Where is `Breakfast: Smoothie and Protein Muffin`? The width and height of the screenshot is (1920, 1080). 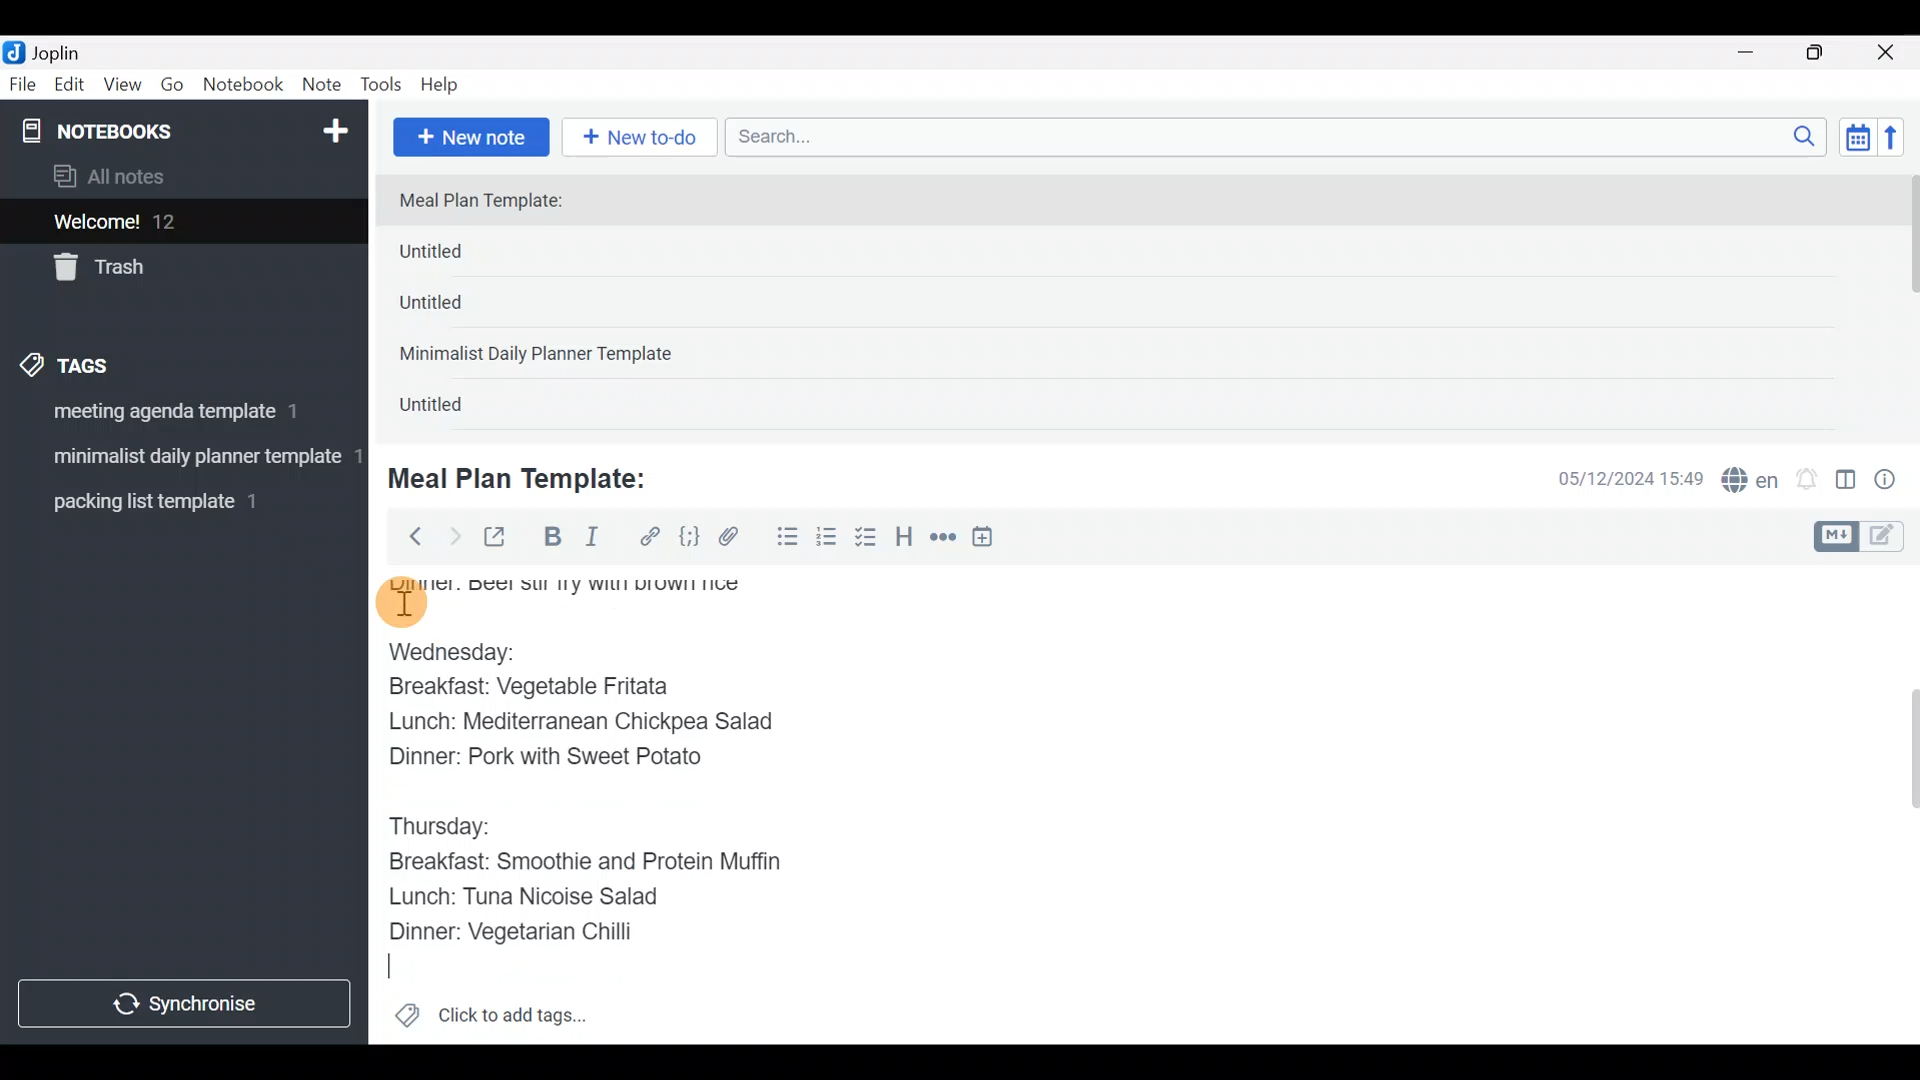
Breakfast: Smoothie and Protein Muffin is located at coordinates (590, 861).